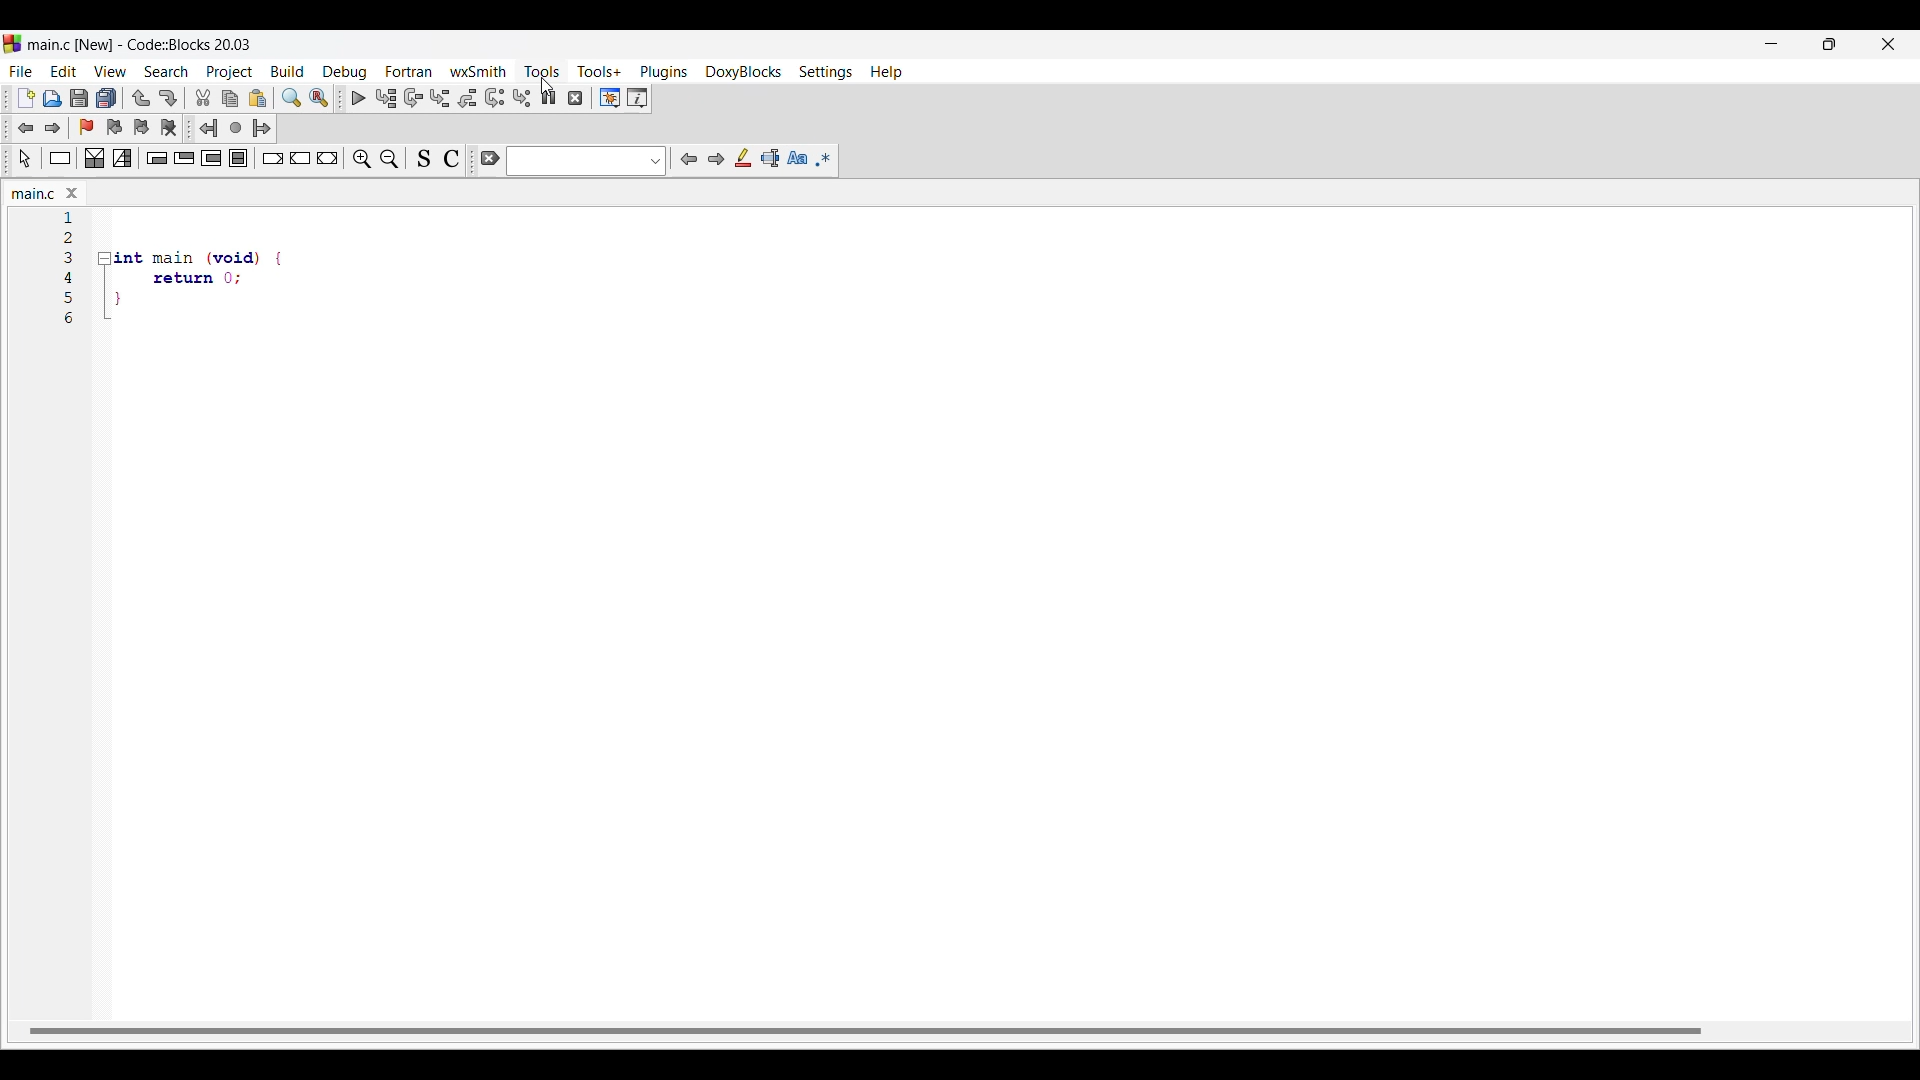 The height and width of the screenshot is (1080, 1920). What do you see at coordinates (292, 98) in the screenshot?
I see `Find` at bounding box center [292, 98].